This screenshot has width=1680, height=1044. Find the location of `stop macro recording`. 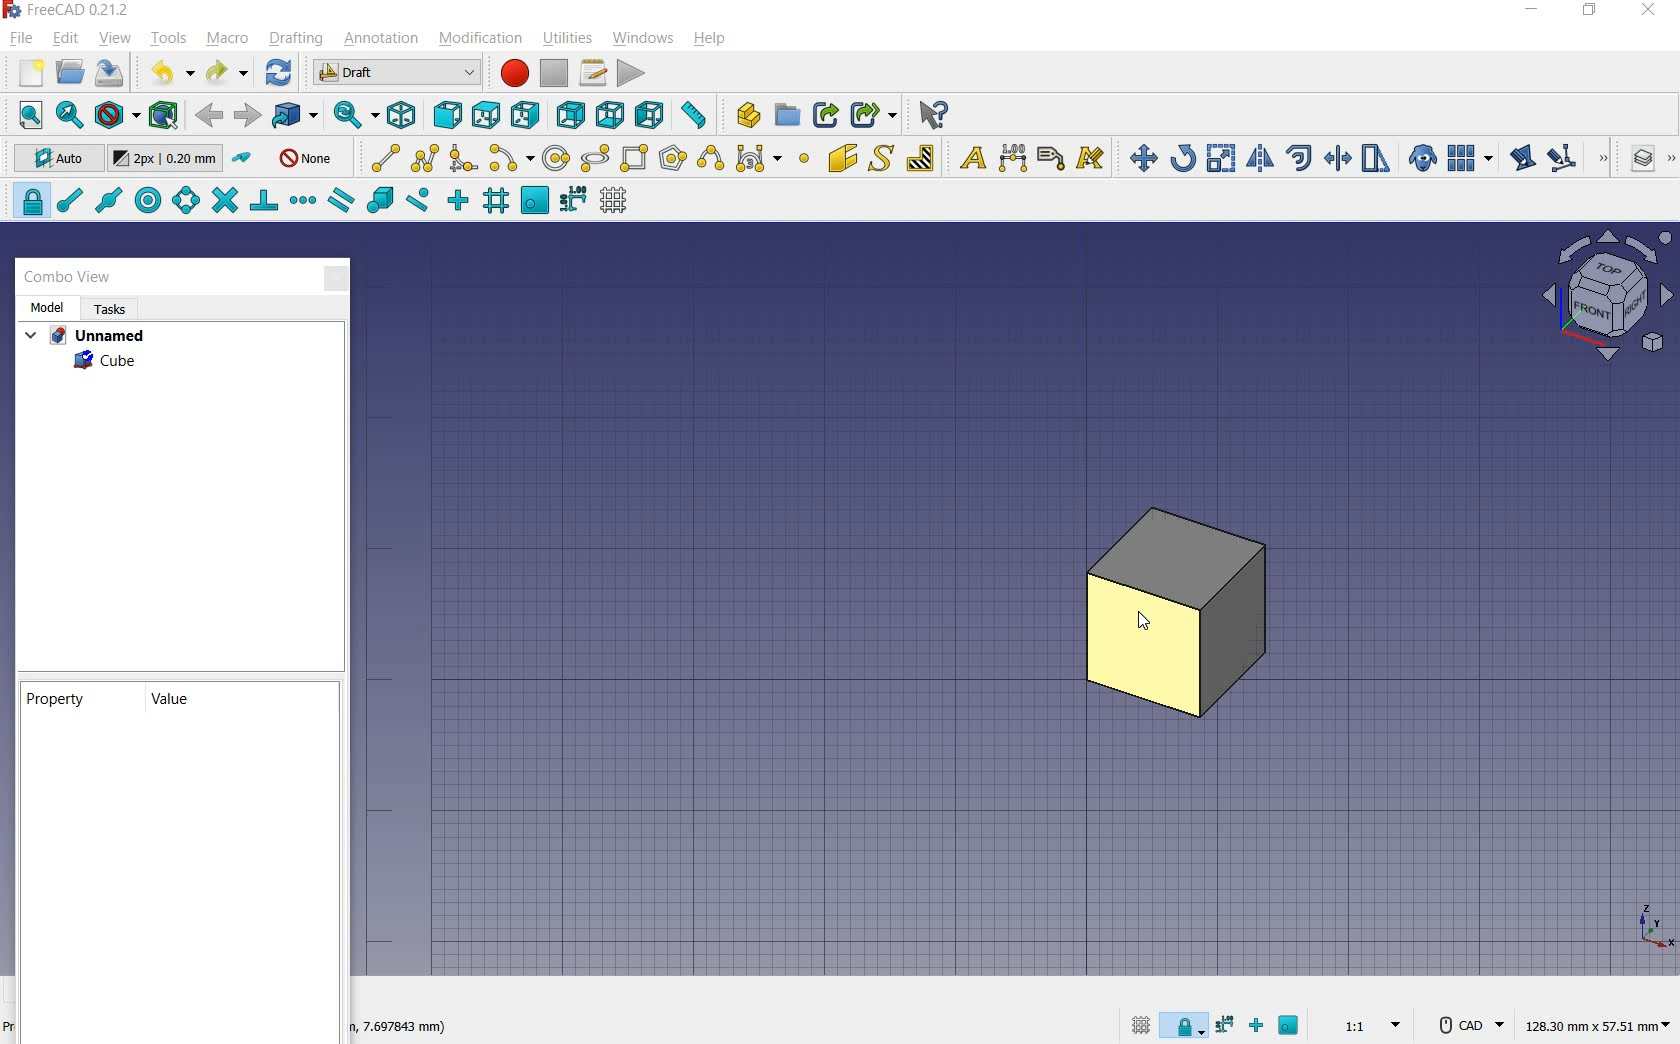

stop macro recording is located at coordinates (551, 75).